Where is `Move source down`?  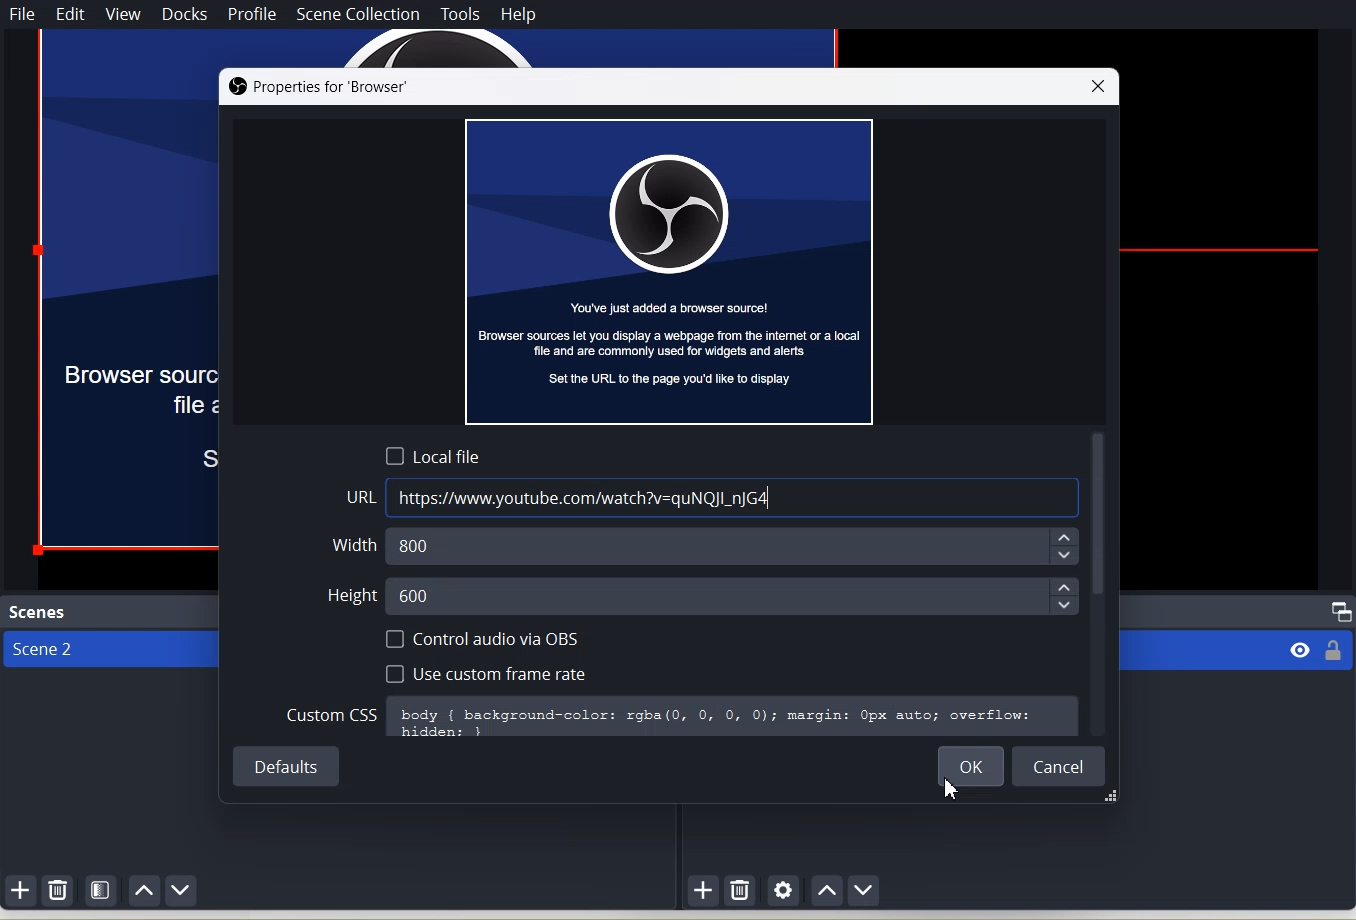 Move source down is located at coordinates (865, 890).